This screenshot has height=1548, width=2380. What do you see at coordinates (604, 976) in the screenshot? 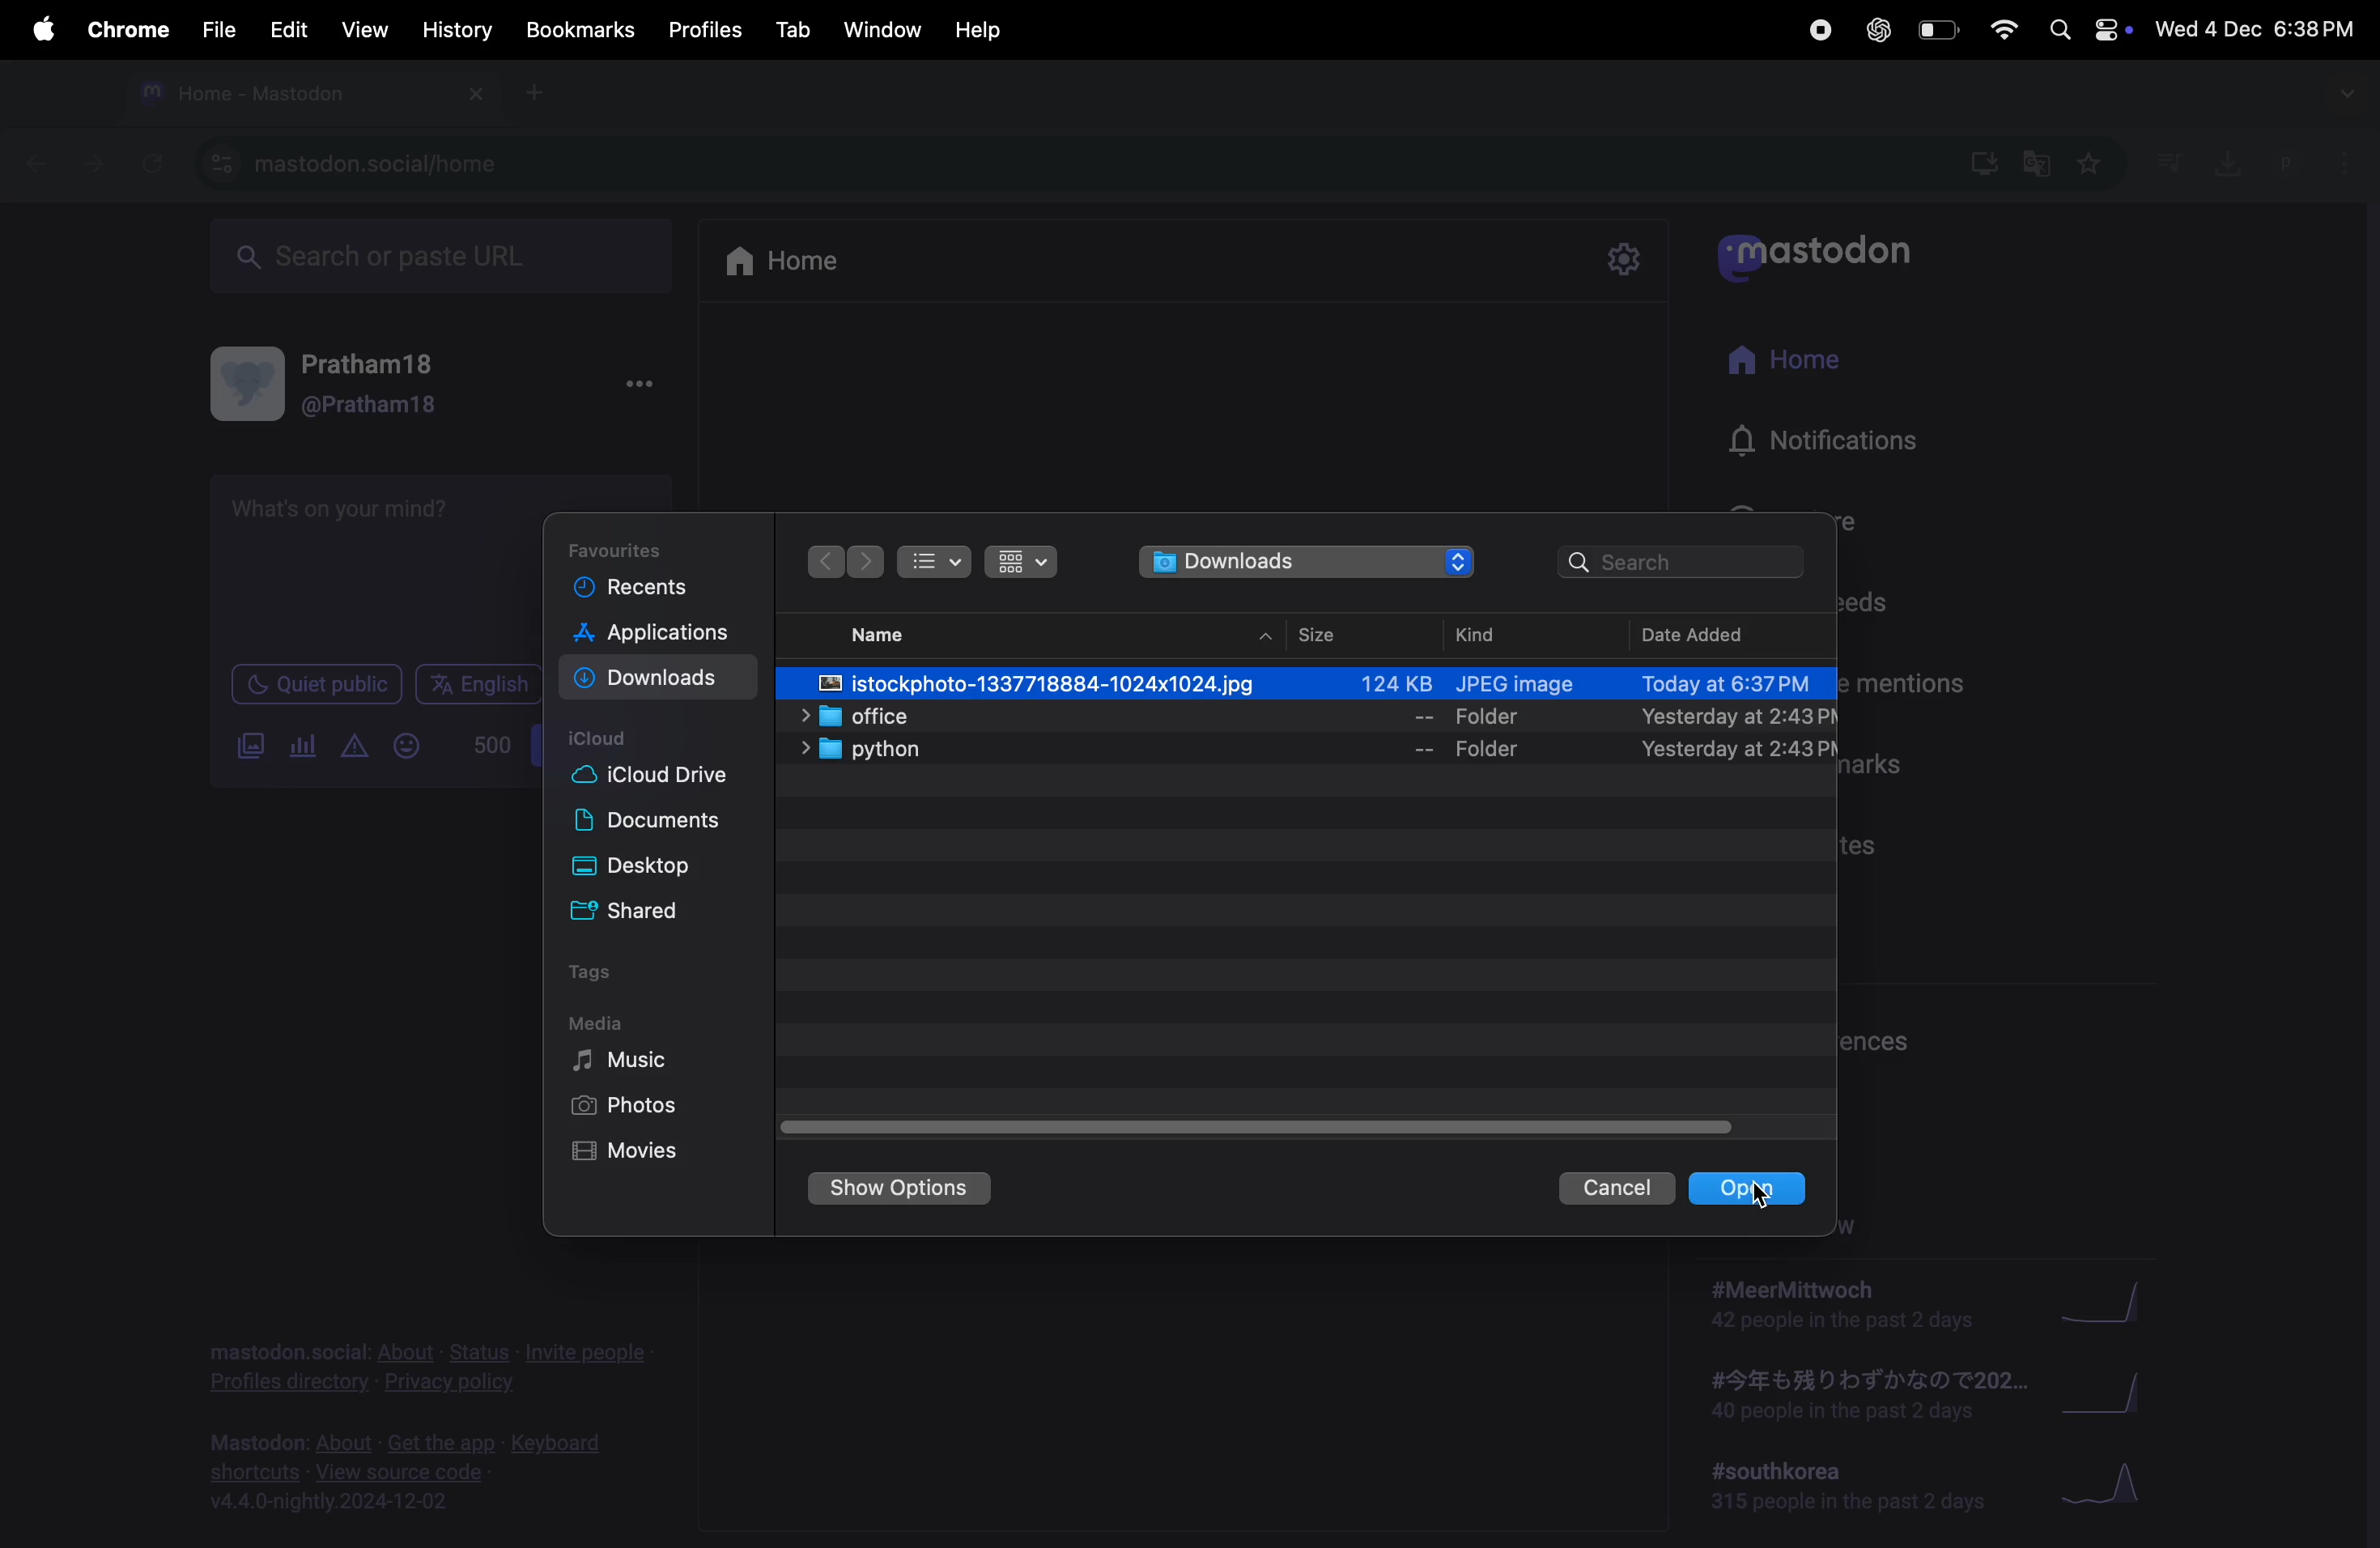
I see `tags` at bounding box center [604, 976].